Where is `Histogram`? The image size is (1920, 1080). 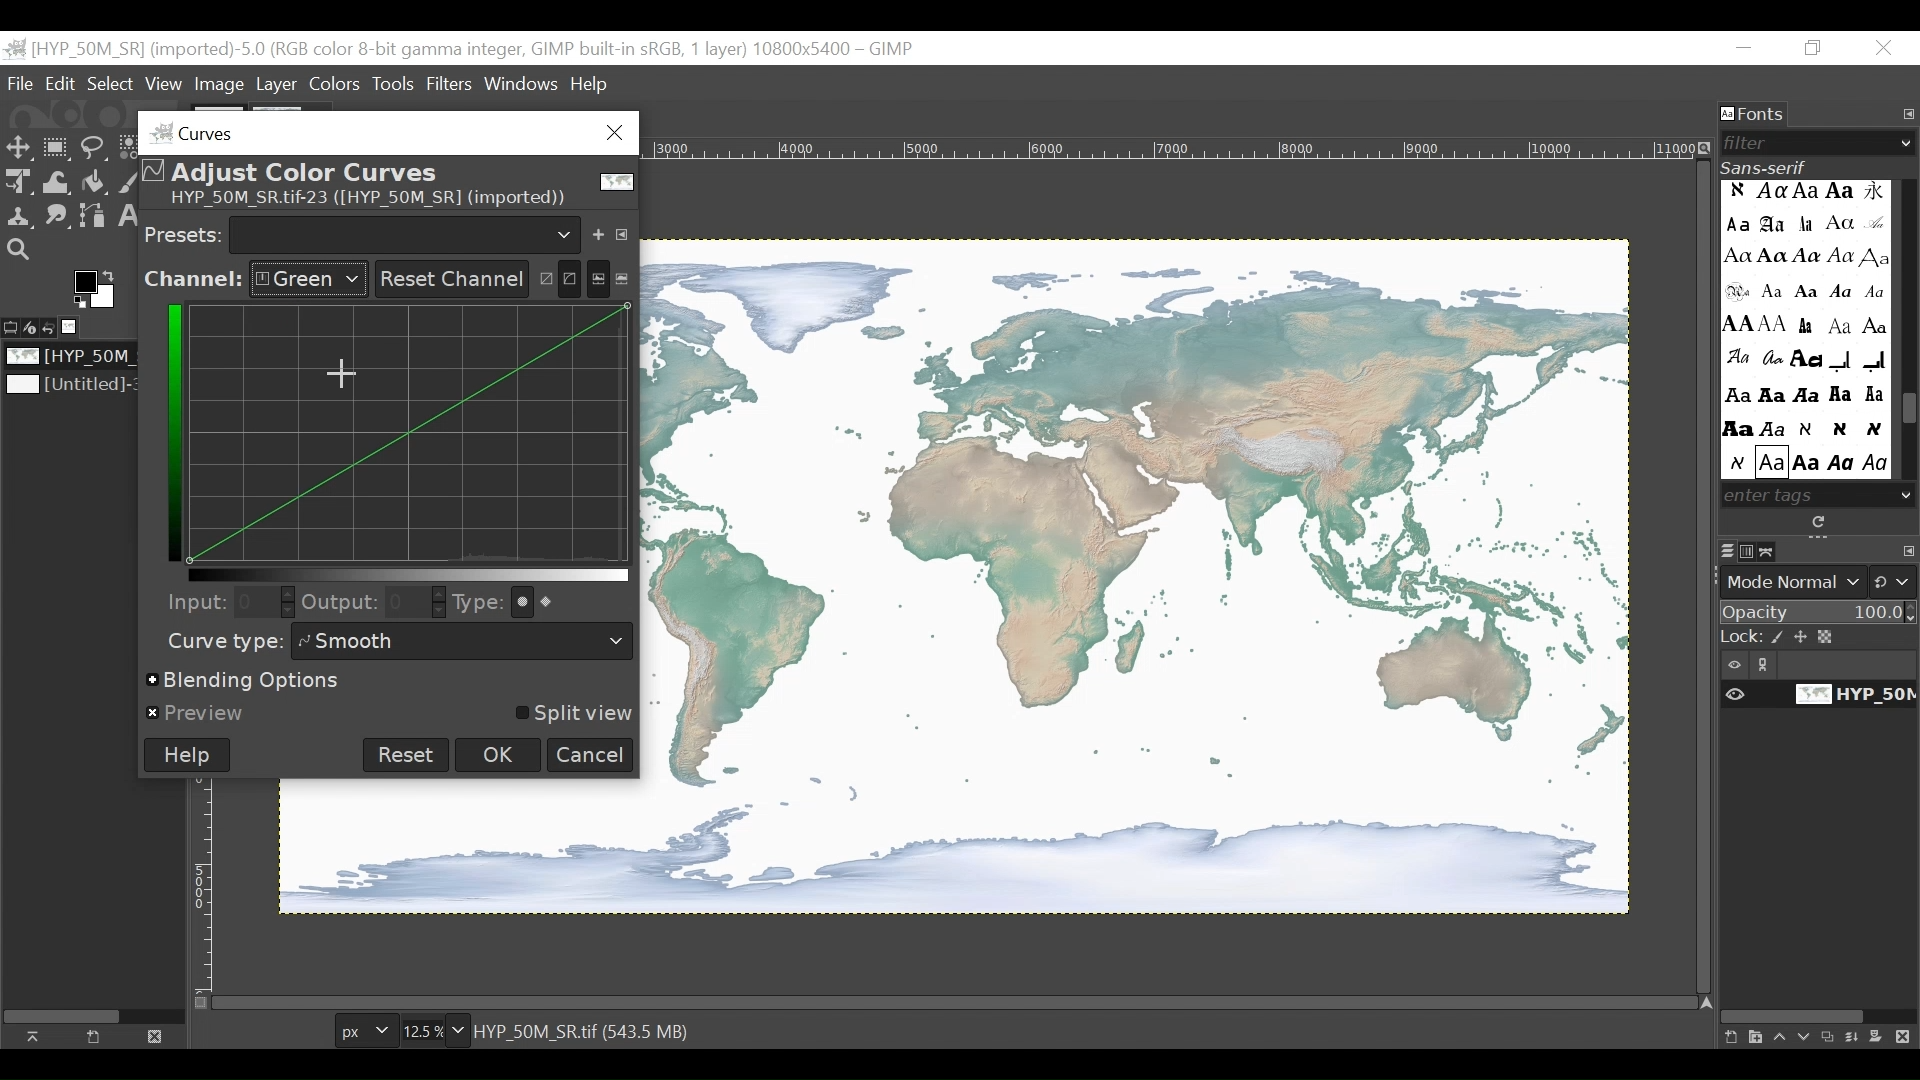 Histogram is located at coordinates (610, 277).